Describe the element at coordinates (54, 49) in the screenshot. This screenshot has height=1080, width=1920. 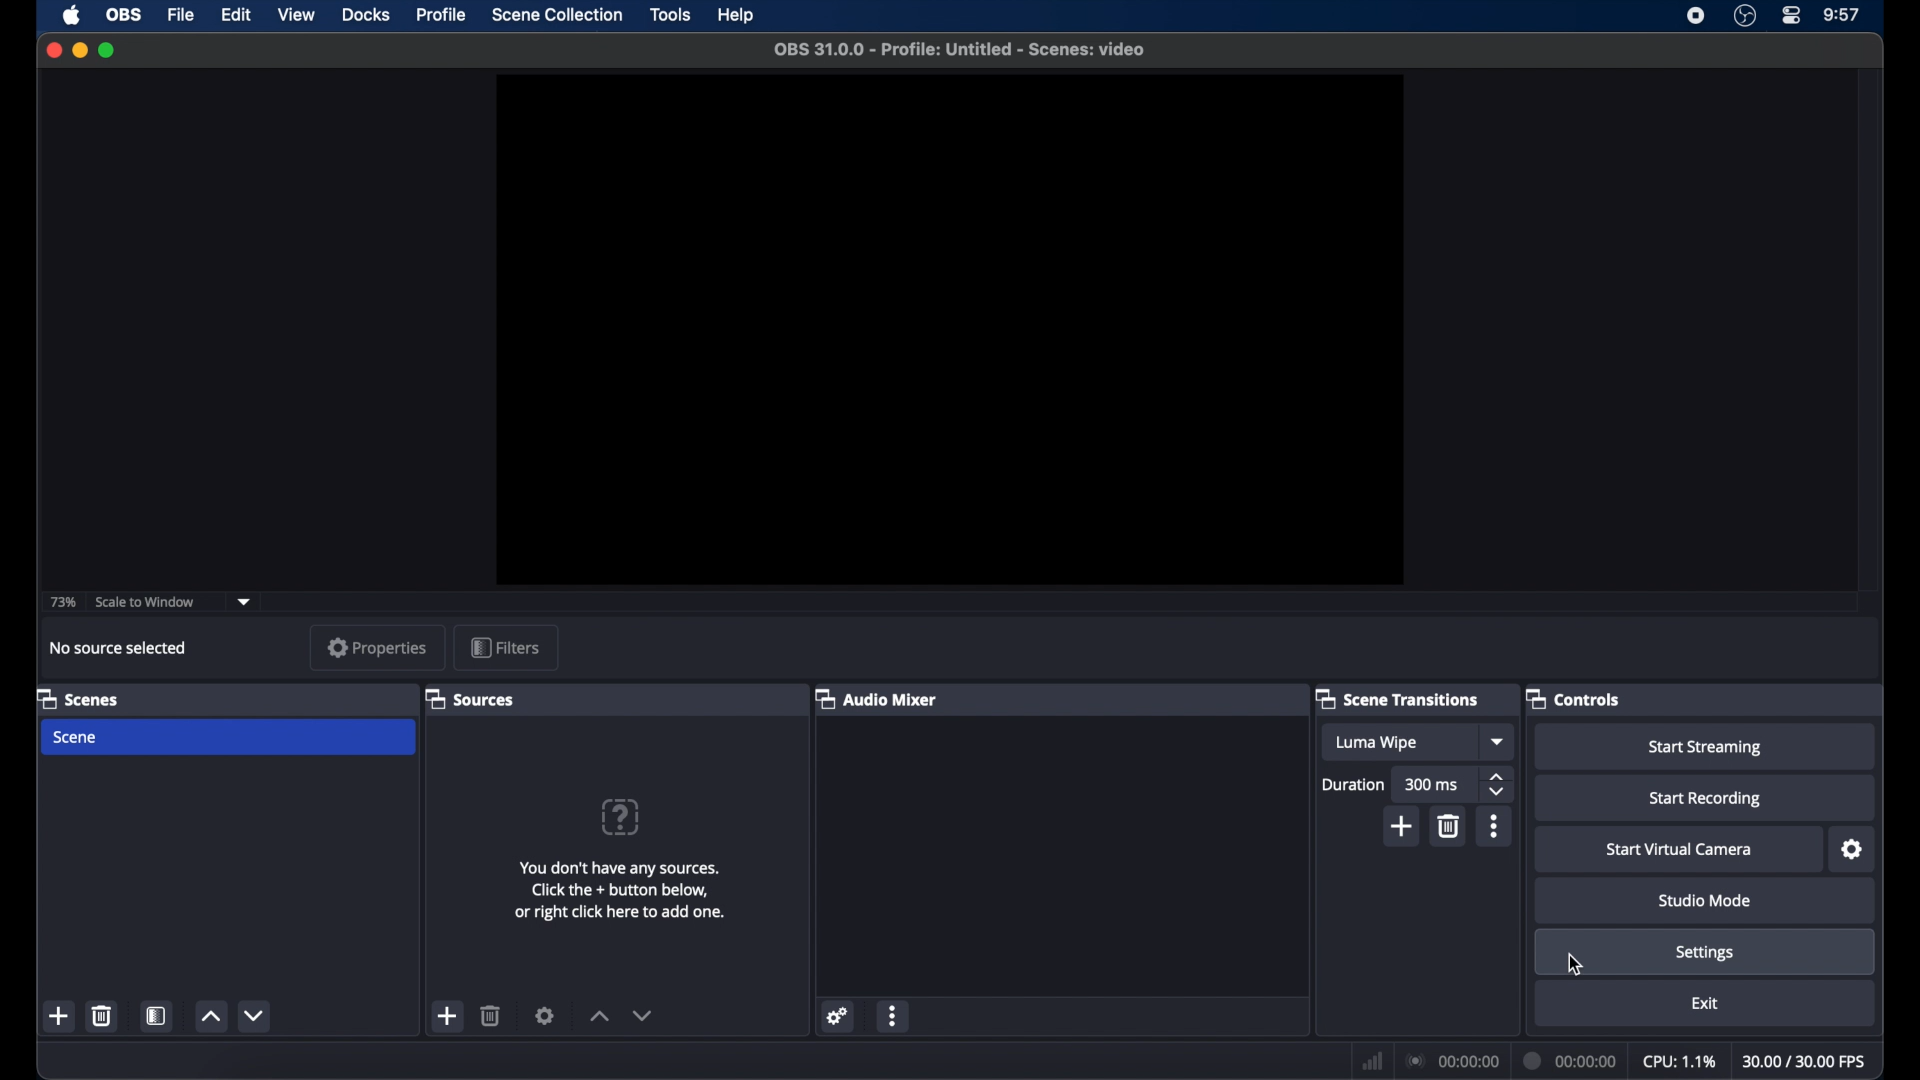
I see `close` at that location.